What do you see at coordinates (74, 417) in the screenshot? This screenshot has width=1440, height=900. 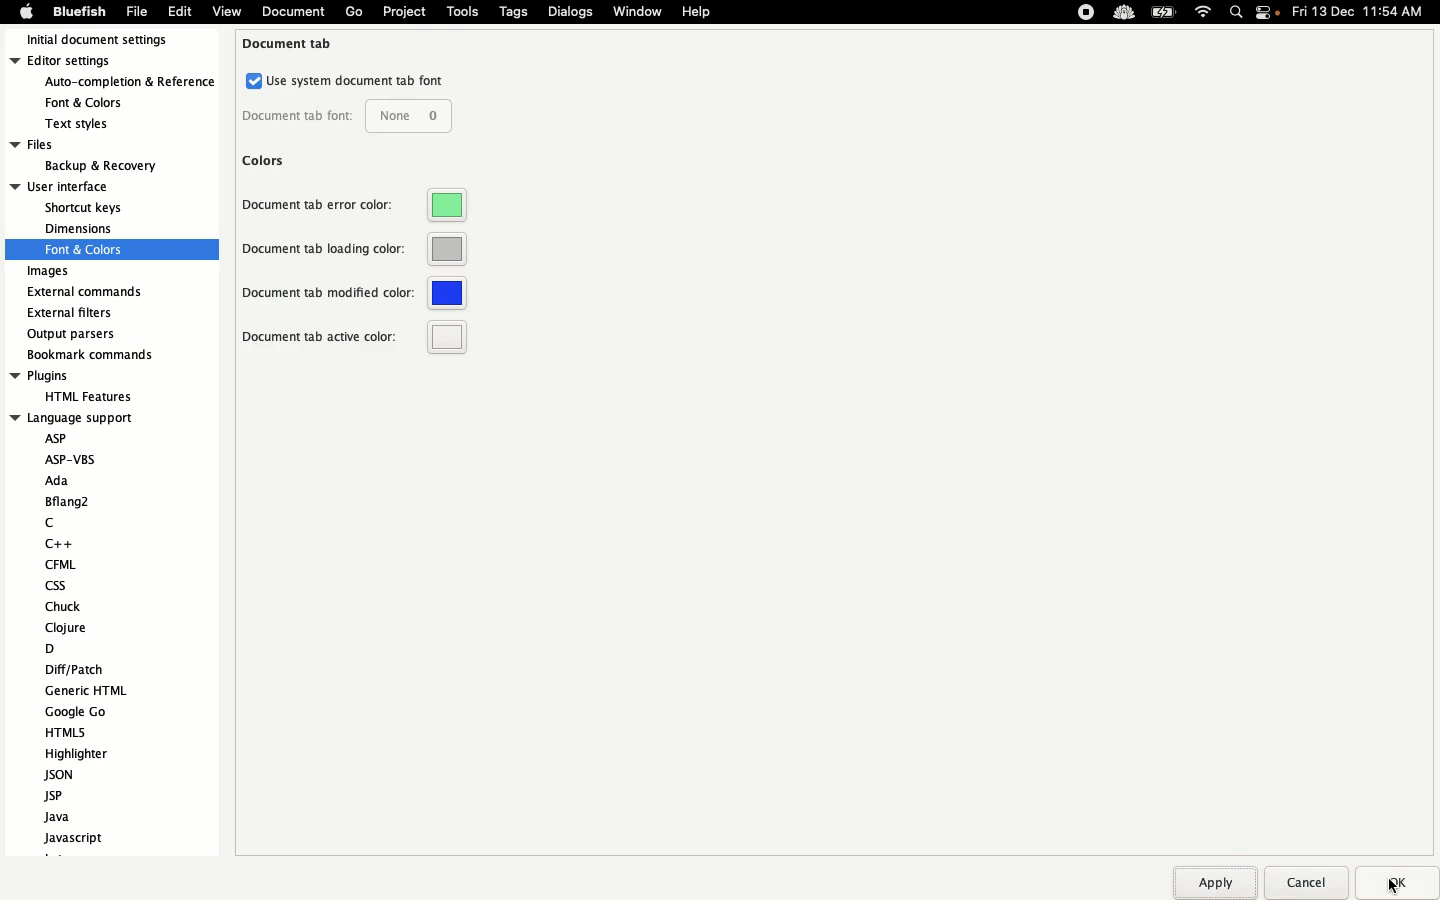 I see `language support` at bounding box center [74, 417].